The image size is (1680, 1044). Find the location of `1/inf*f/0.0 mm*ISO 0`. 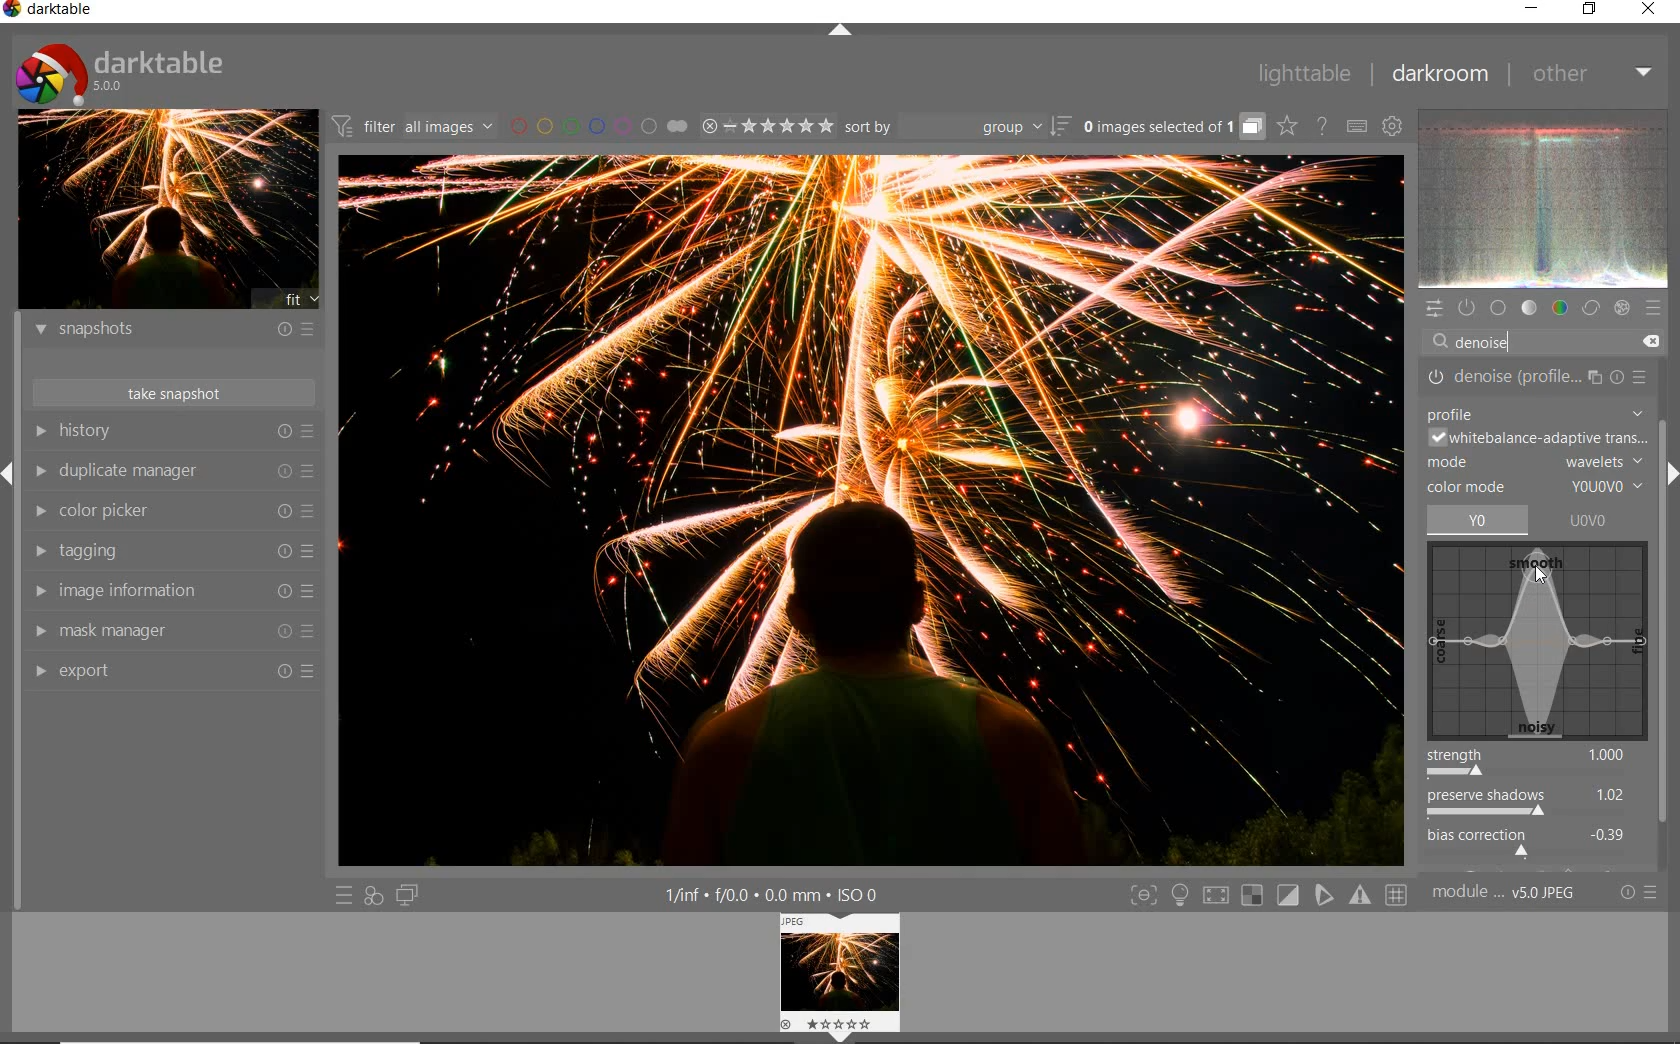

1/inf*f/0.0 mm*ISO 0 is located at coordinates (785, 895).